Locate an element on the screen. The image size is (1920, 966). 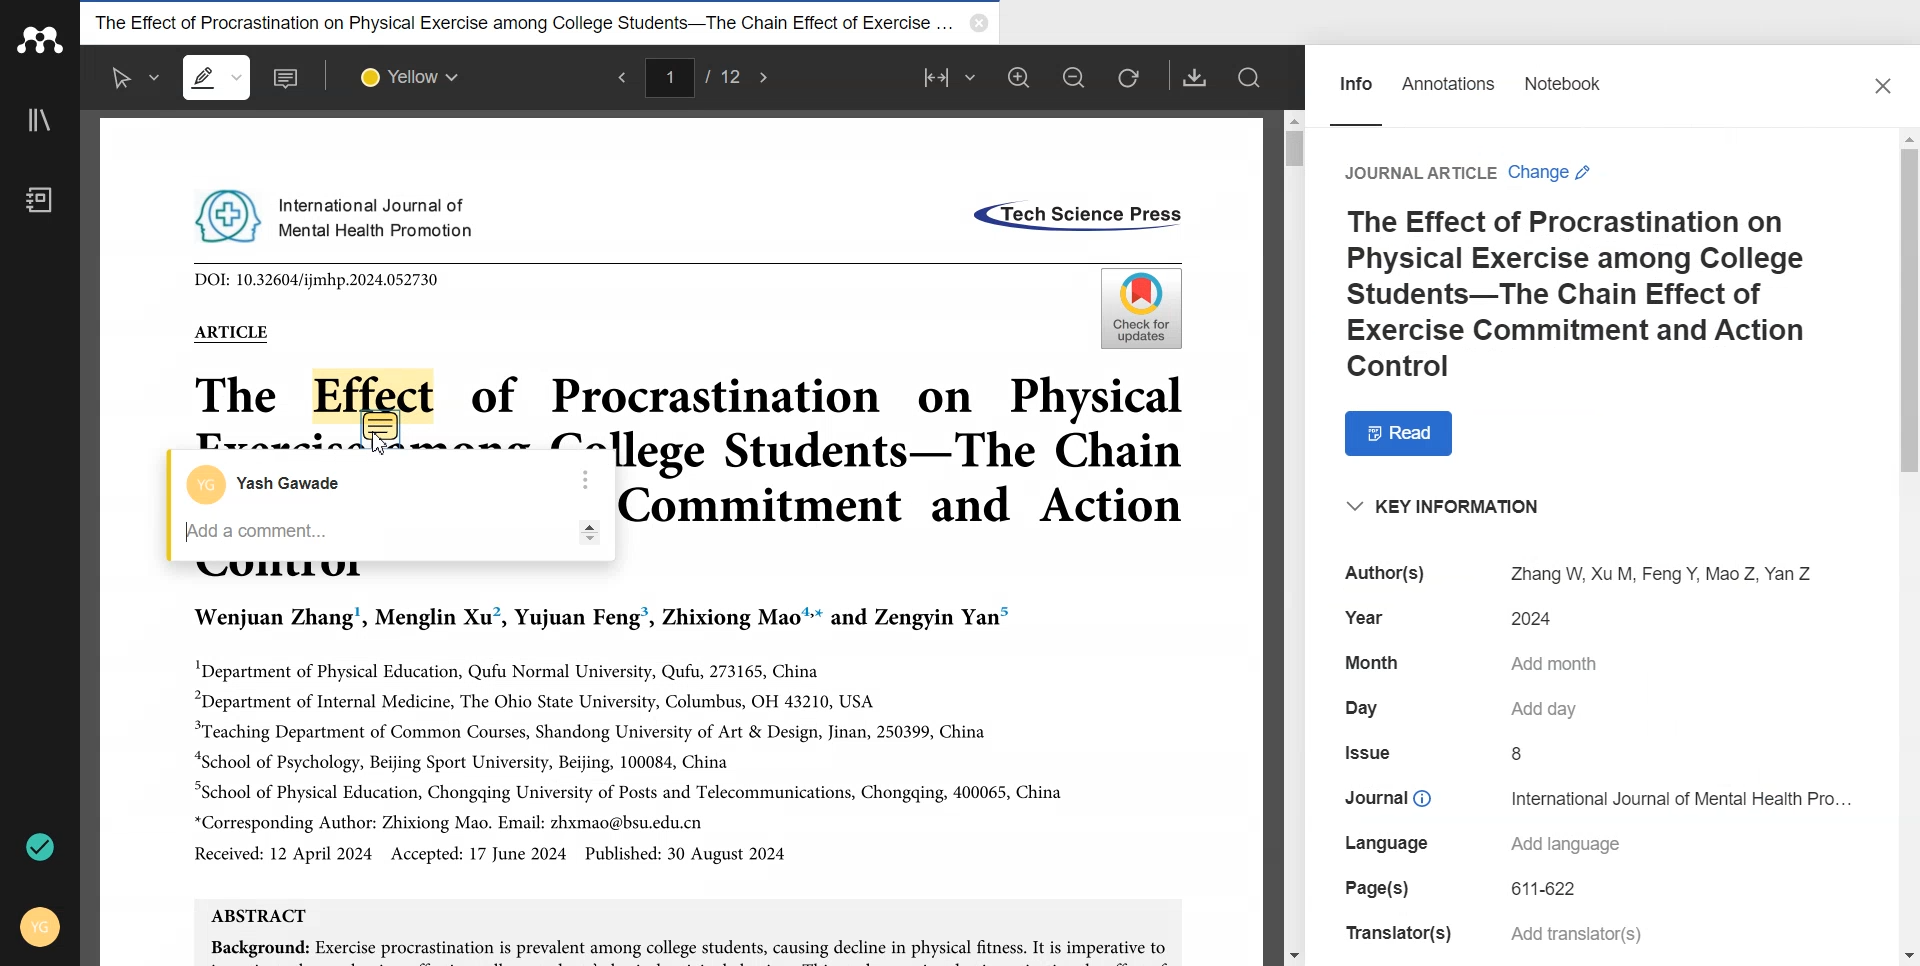
DOI: 10.32604/ijmhp.2024.052730 is located at coordinates (317, 279).